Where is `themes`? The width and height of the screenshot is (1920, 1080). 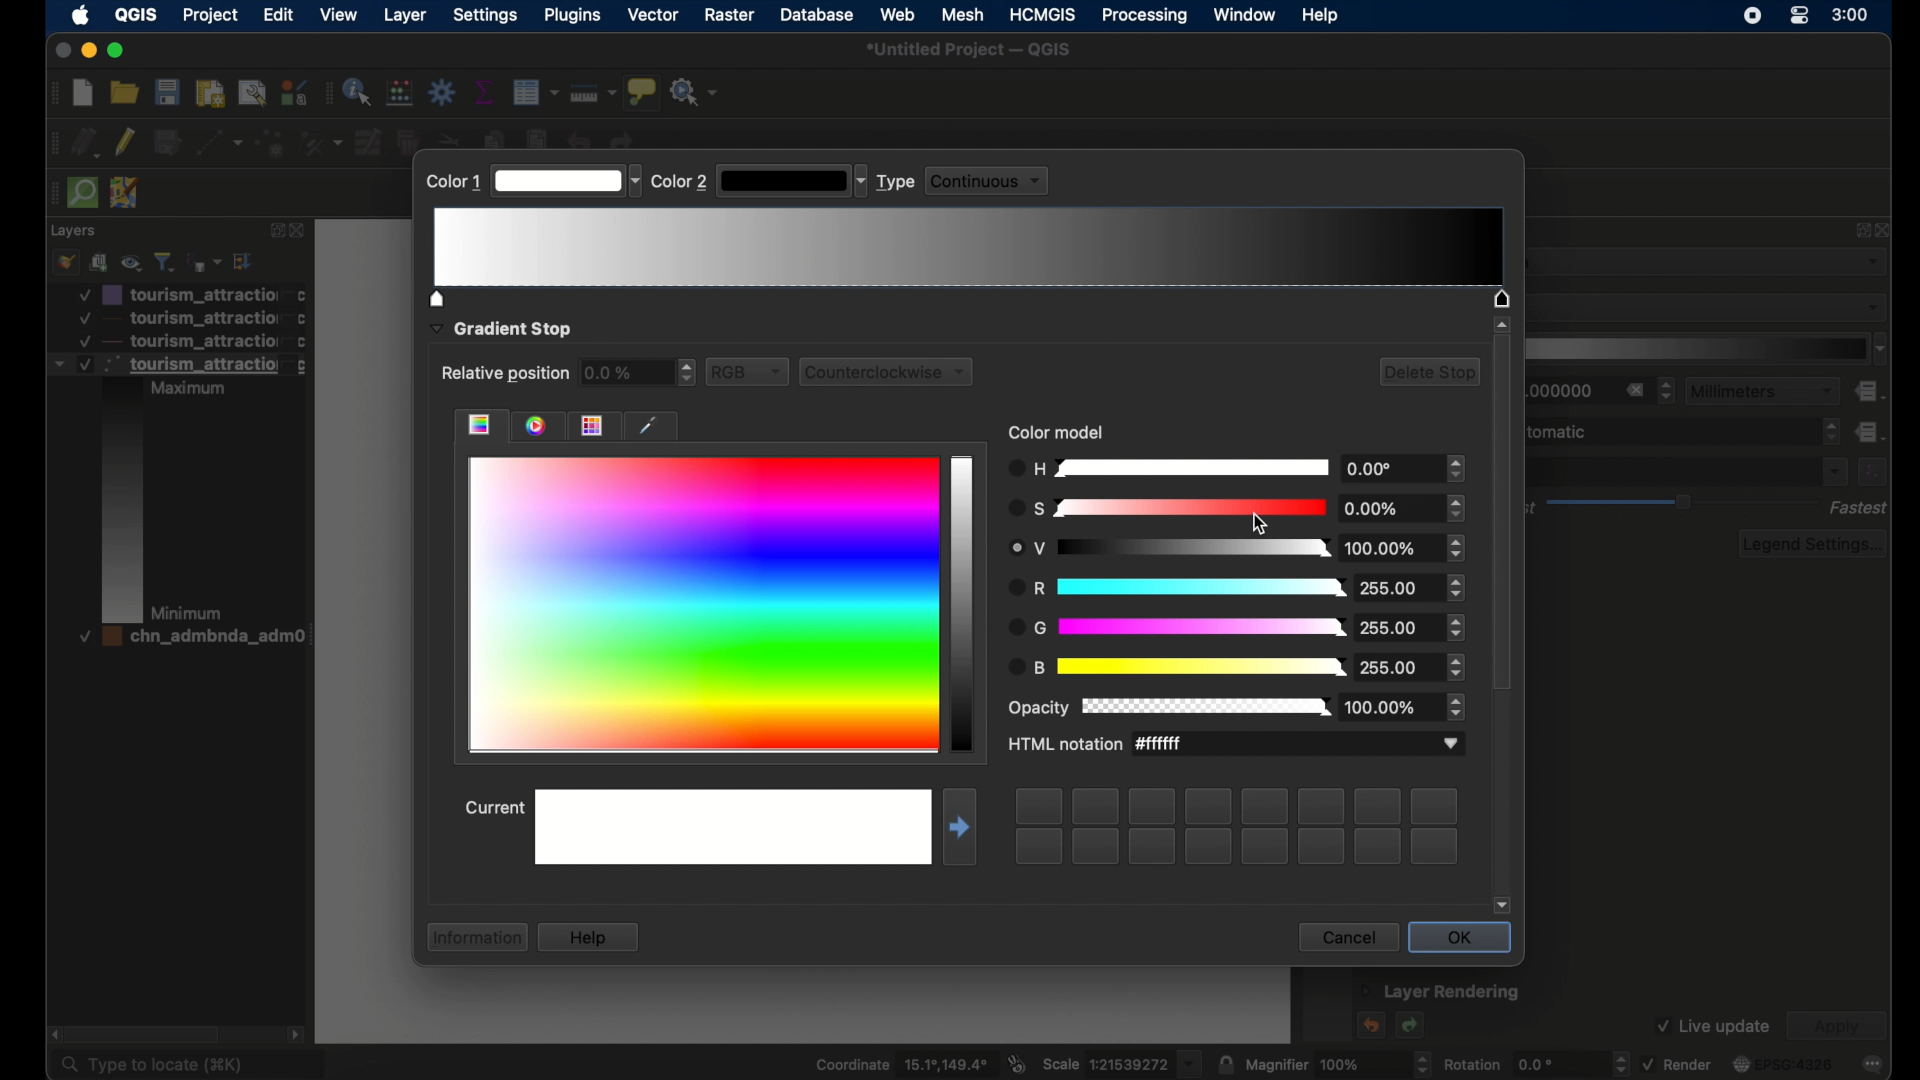 themes is located at coordinates (599, 425).